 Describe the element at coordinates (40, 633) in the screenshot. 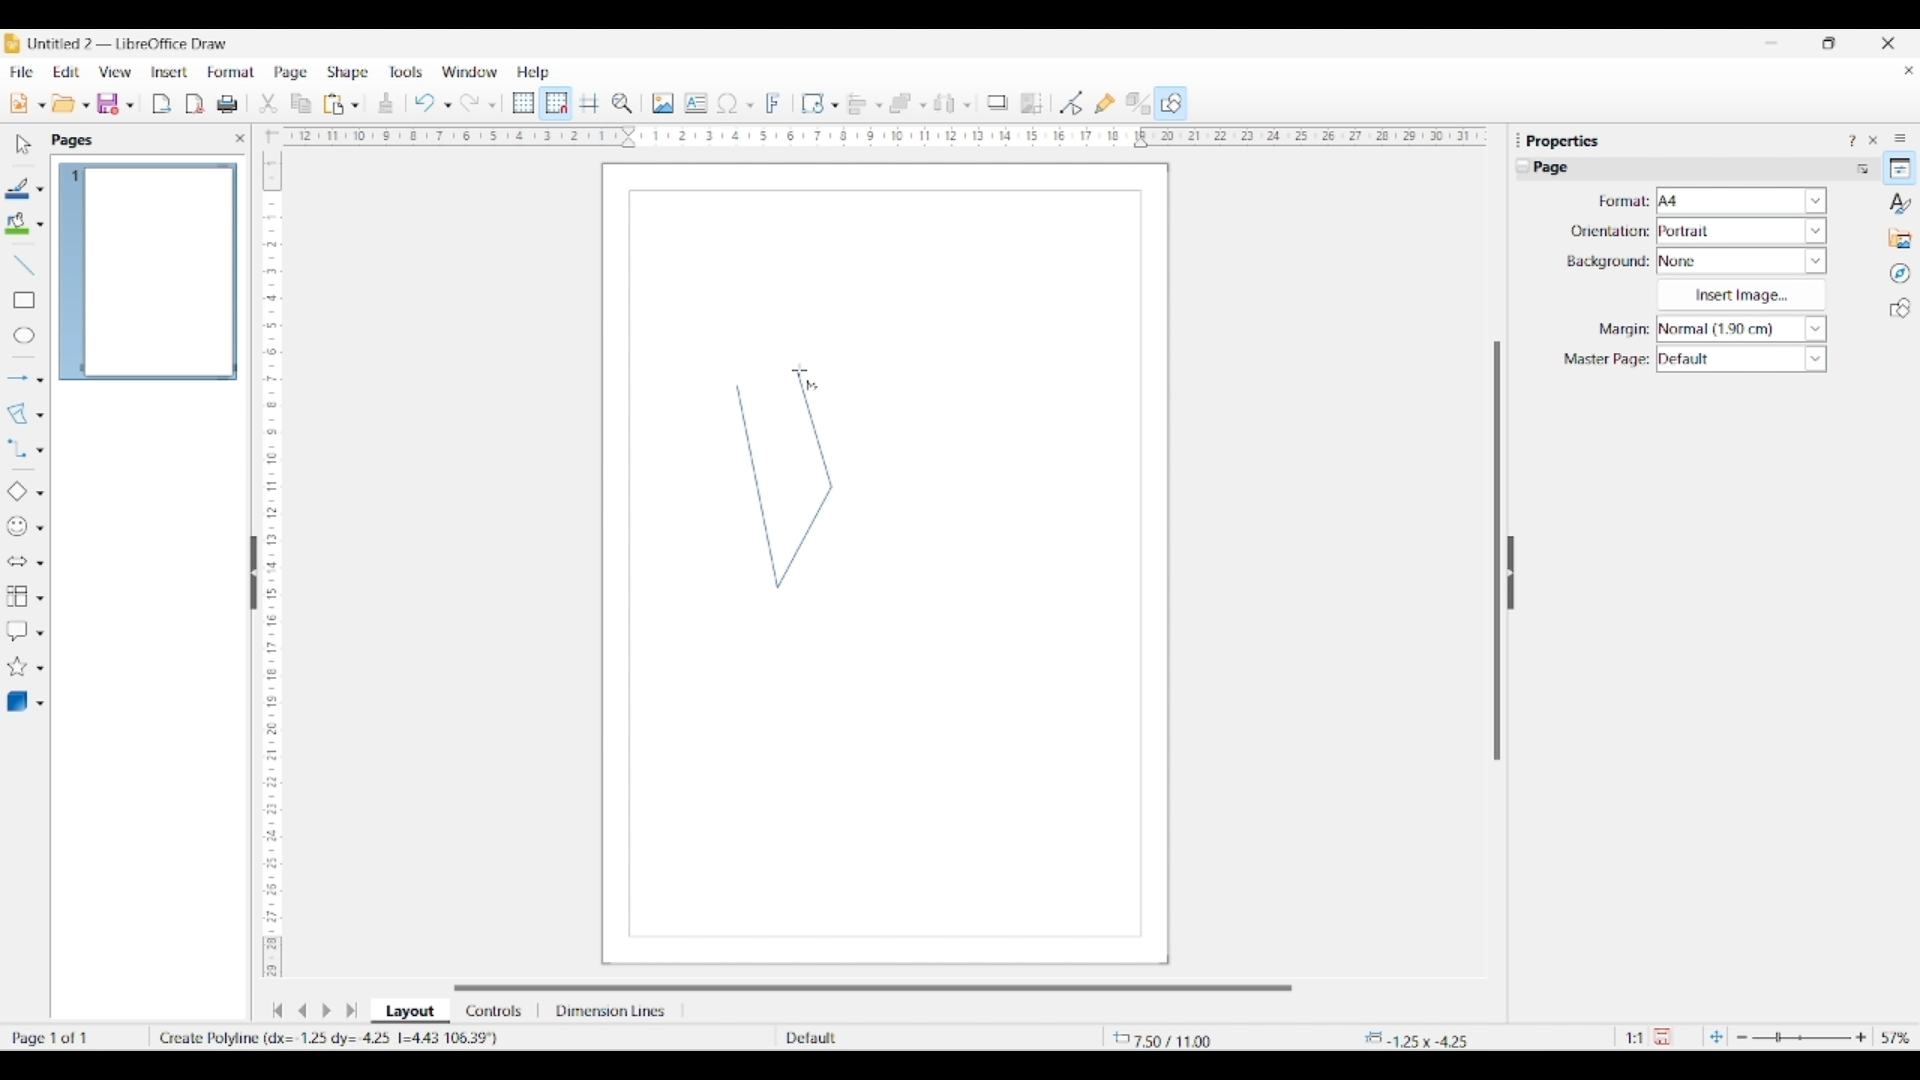

I see `Callout shape options` at that location.